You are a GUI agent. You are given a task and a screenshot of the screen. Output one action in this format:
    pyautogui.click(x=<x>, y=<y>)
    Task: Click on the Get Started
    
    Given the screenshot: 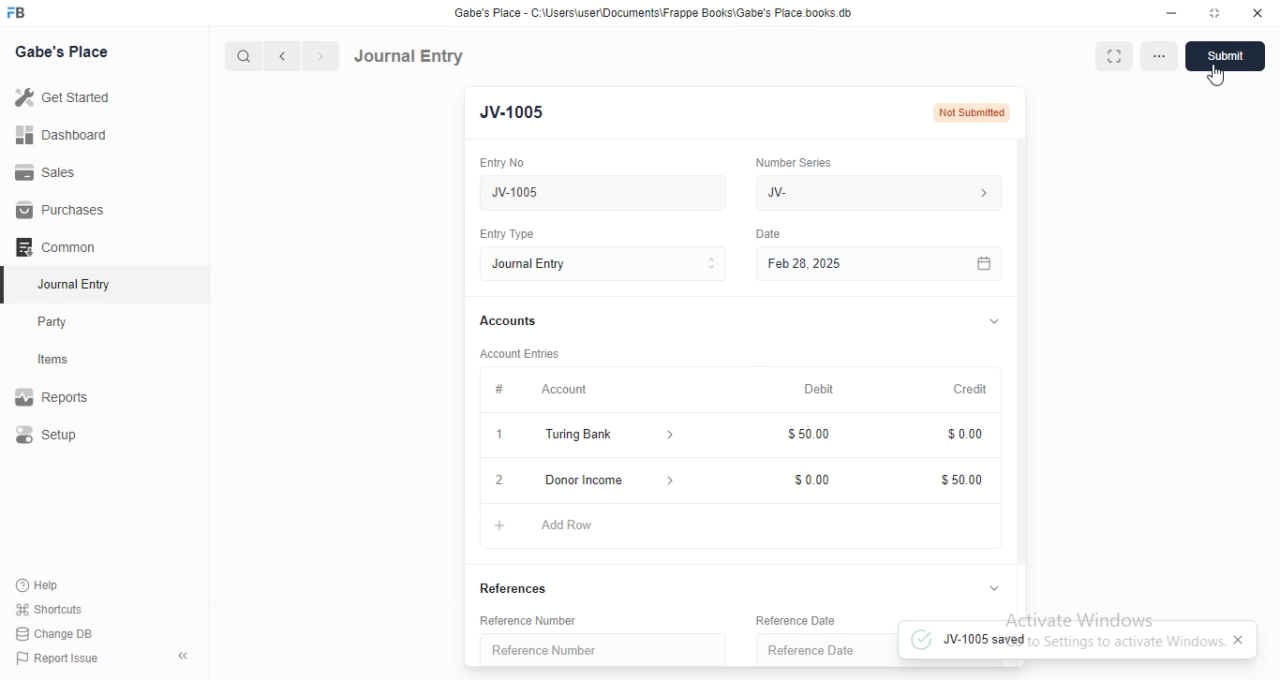 What is the action you would take?
    pyautogui.click(x=67, y=97)
    